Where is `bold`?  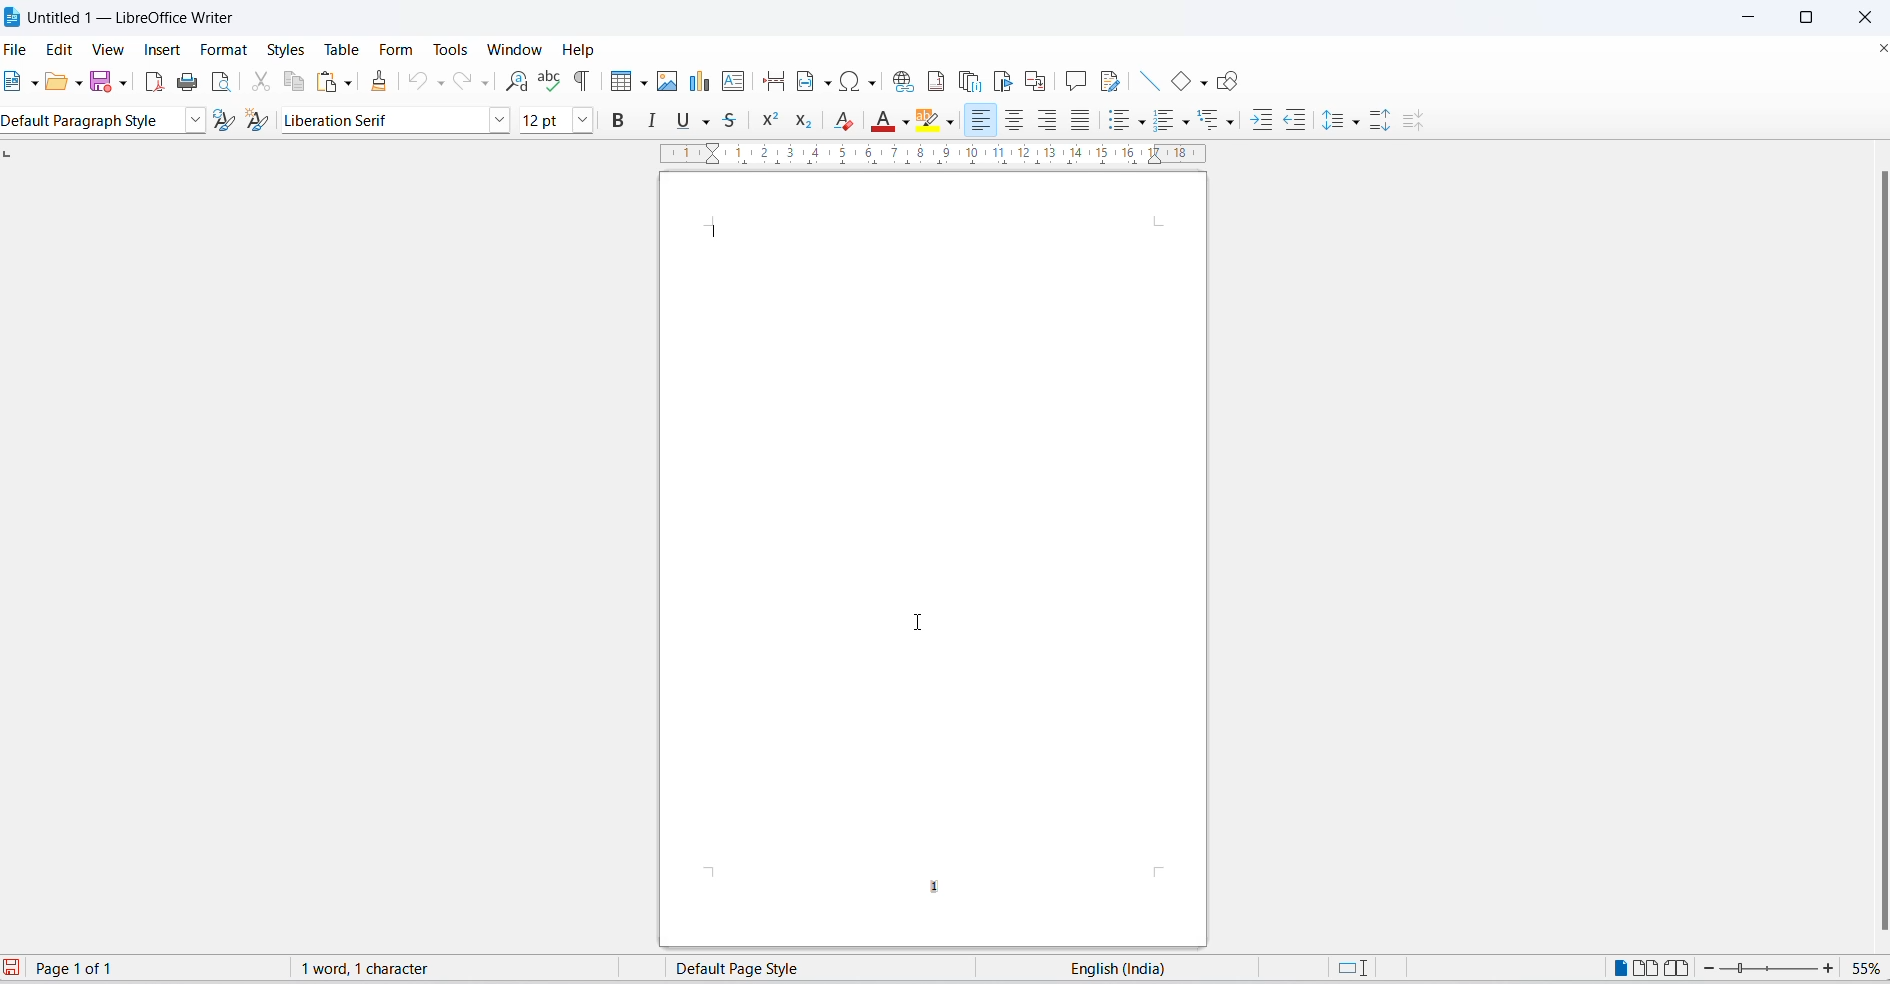 bold is located at coordinates (617, 119).